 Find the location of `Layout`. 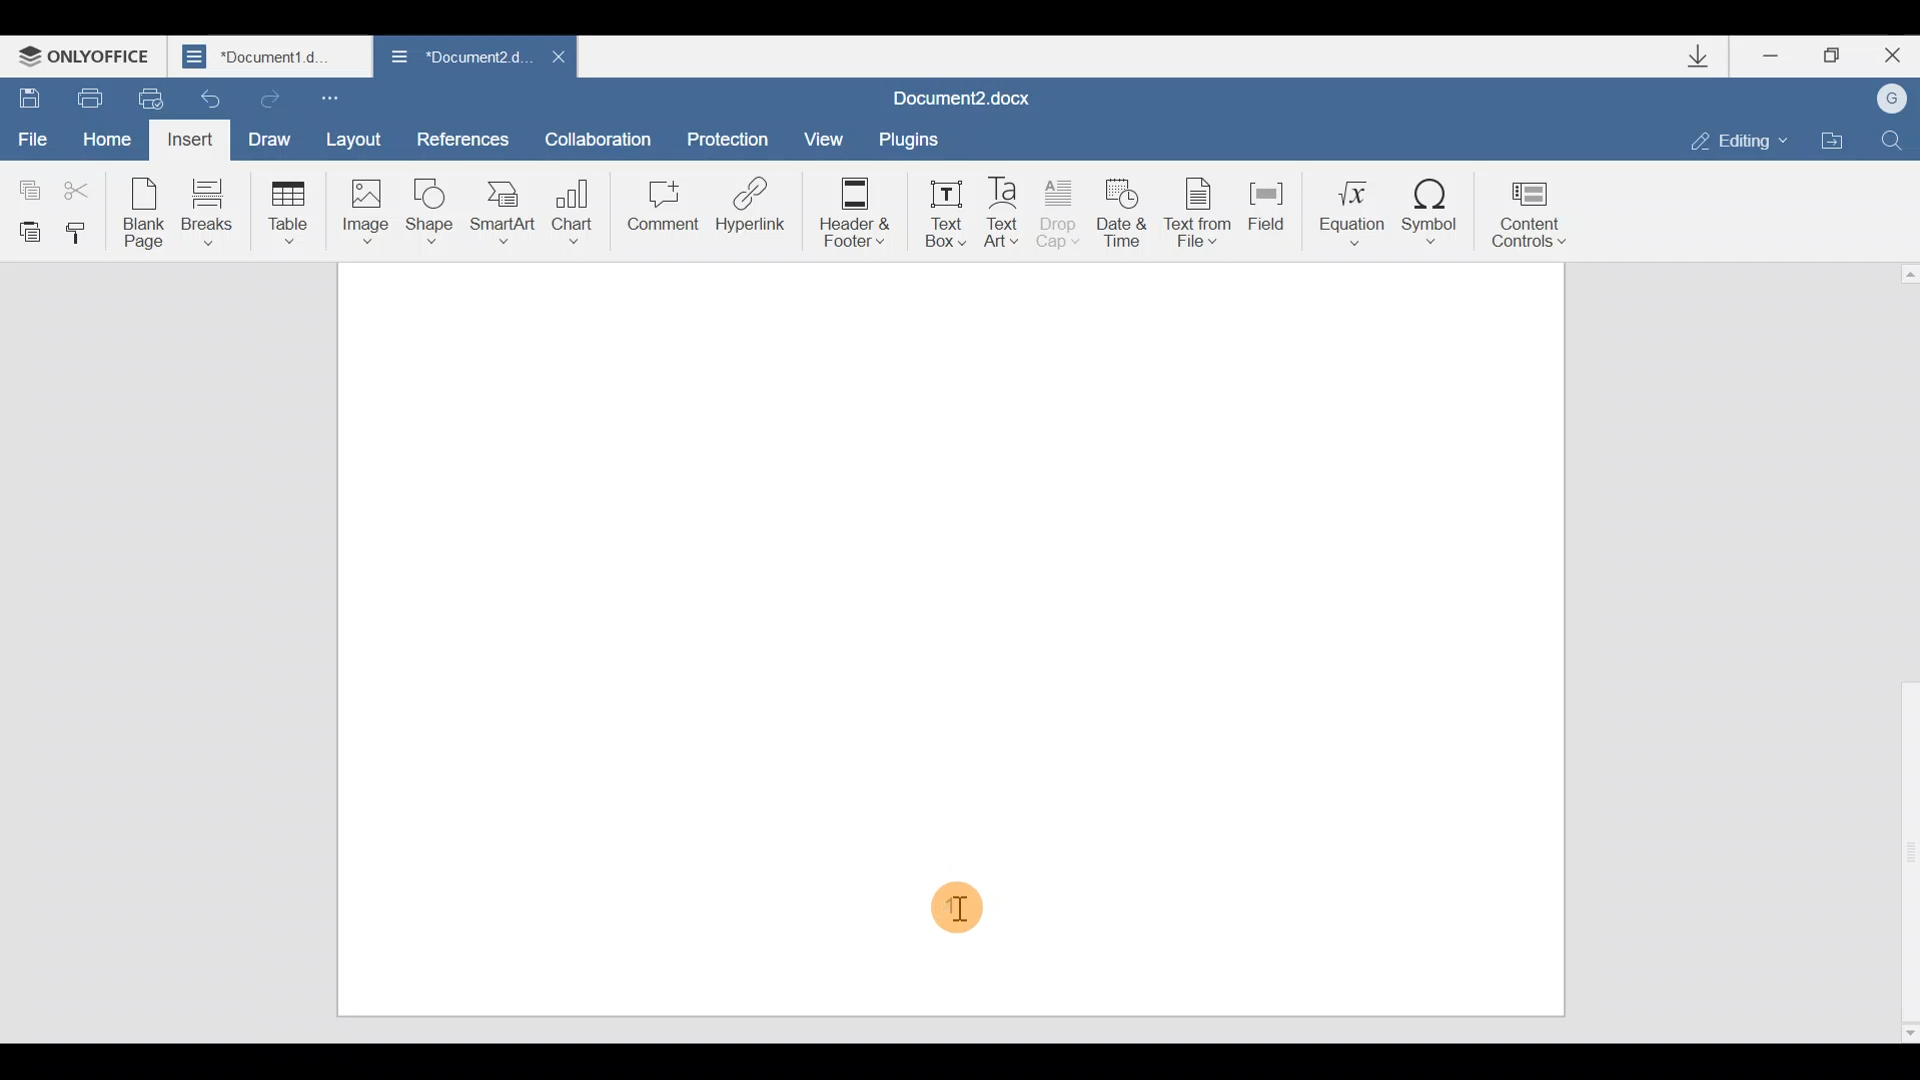

Layout is located at coordinates (360, 139).